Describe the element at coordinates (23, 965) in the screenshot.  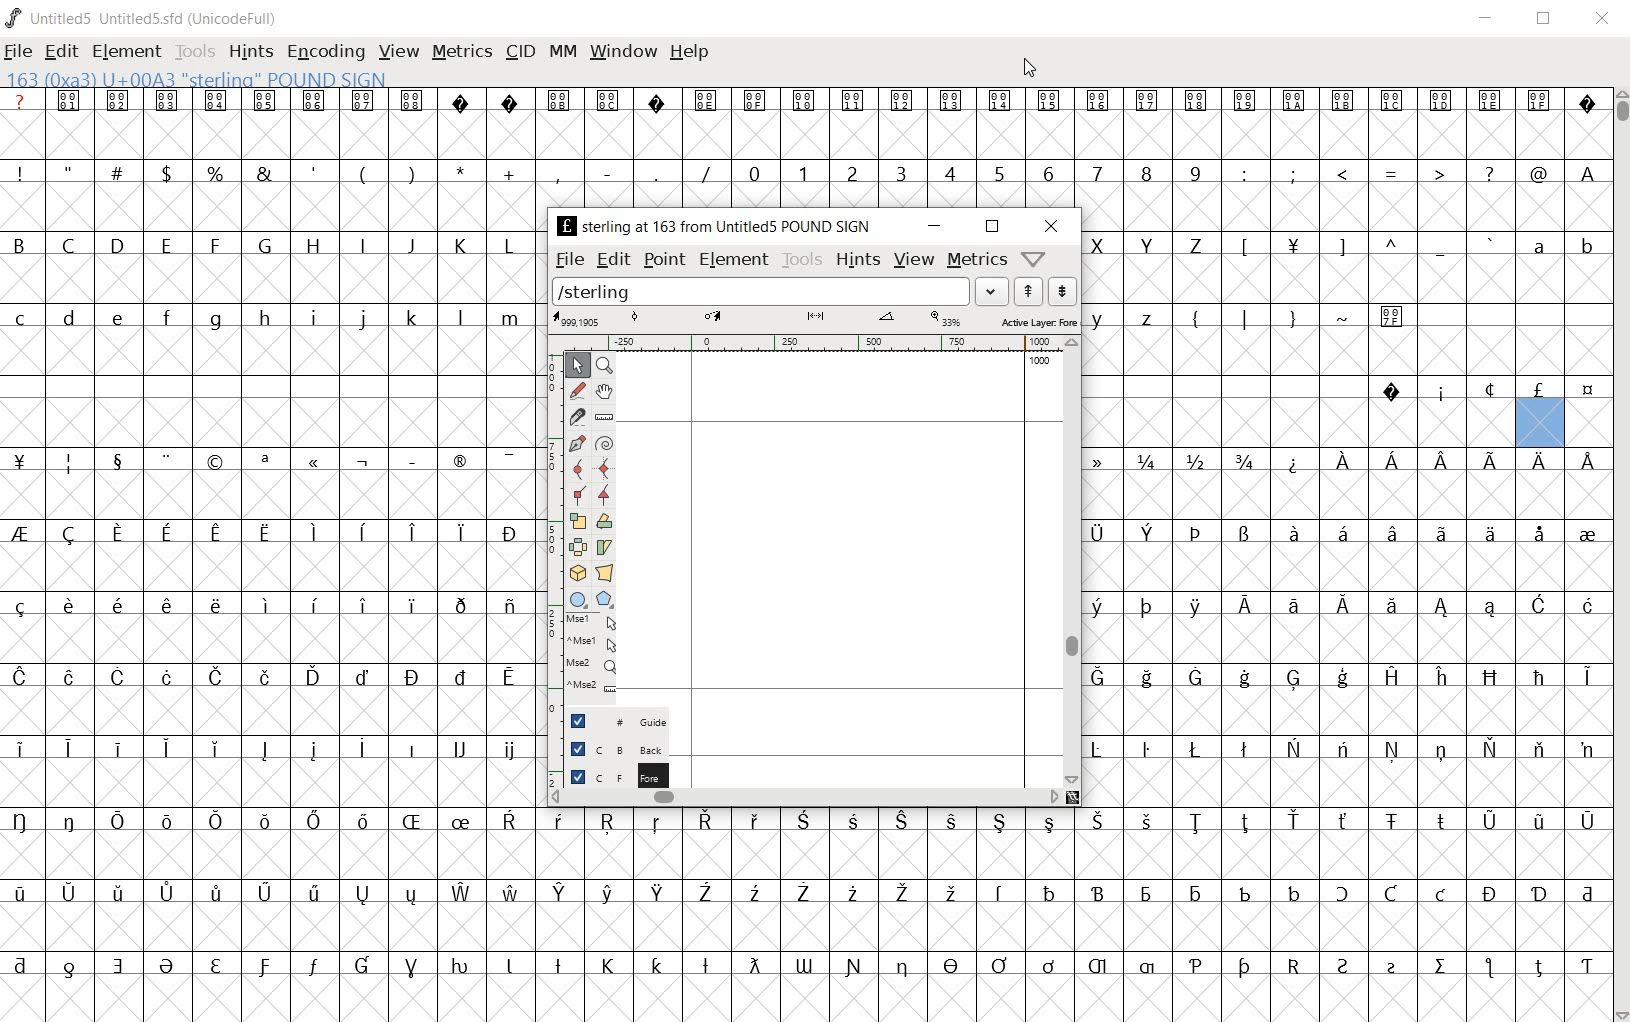
I see `Symbol` at that location.